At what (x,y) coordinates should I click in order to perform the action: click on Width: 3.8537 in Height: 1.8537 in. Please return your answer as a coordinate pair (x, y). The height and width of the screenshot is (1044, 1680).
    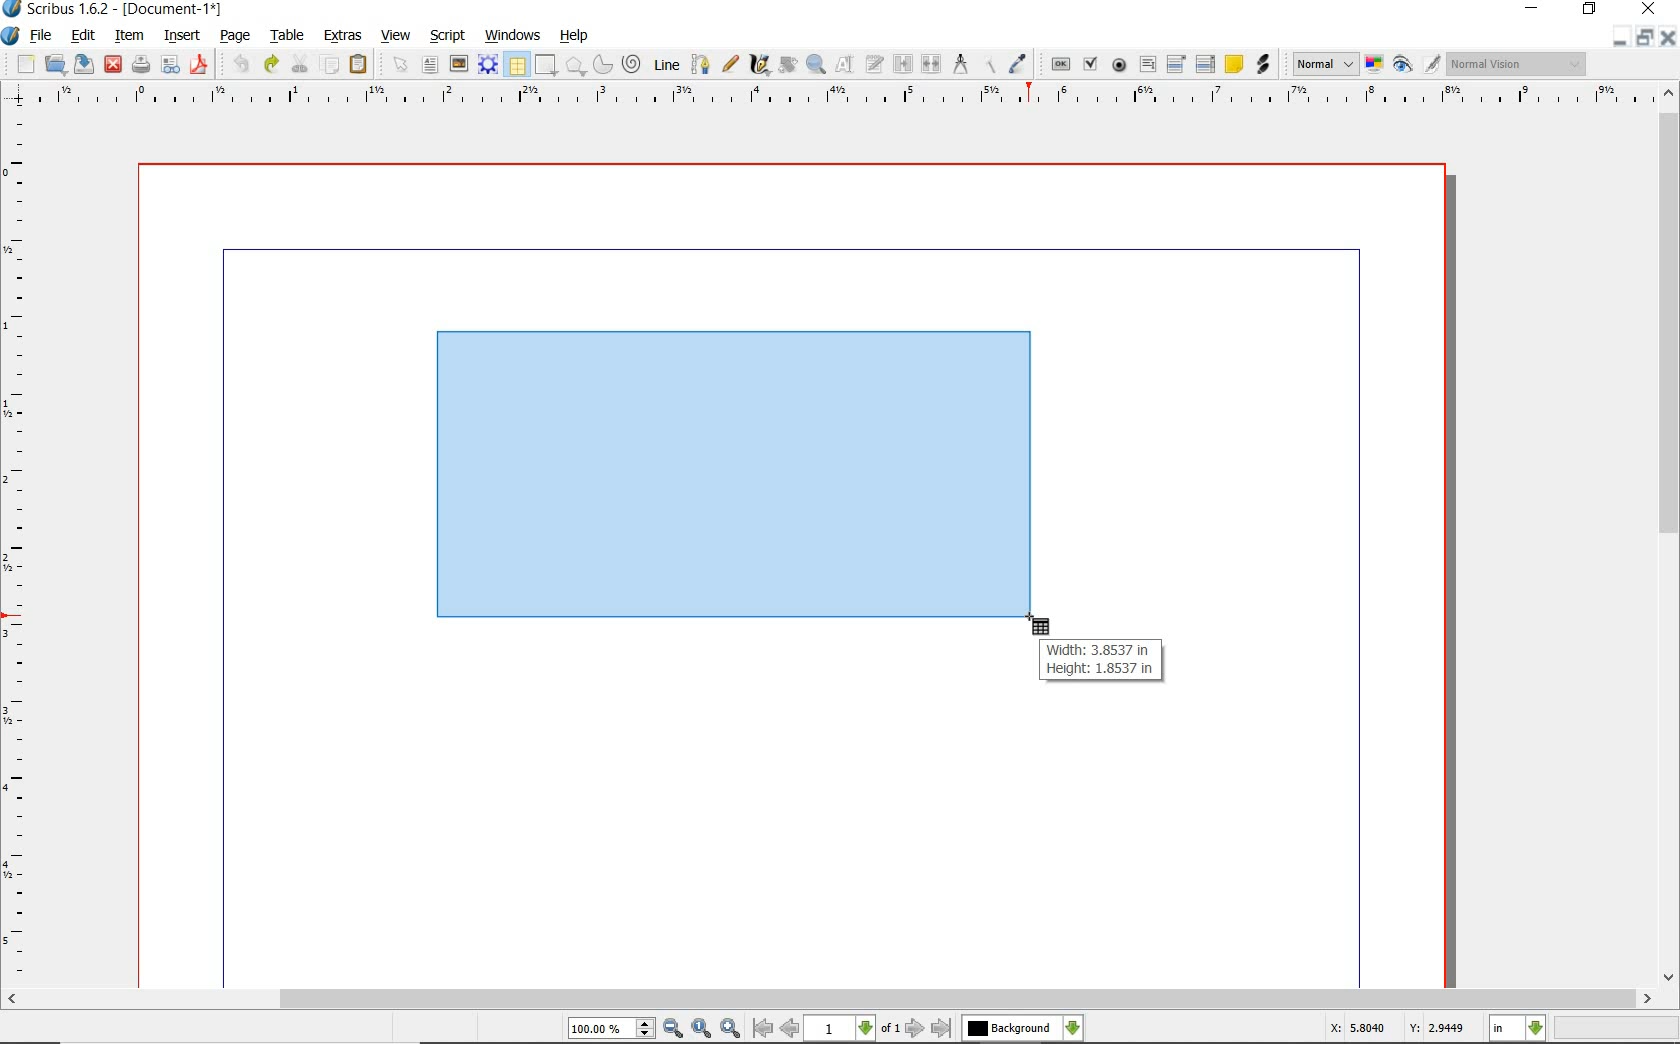
    Looking at the image, I should click on (1101, 659).